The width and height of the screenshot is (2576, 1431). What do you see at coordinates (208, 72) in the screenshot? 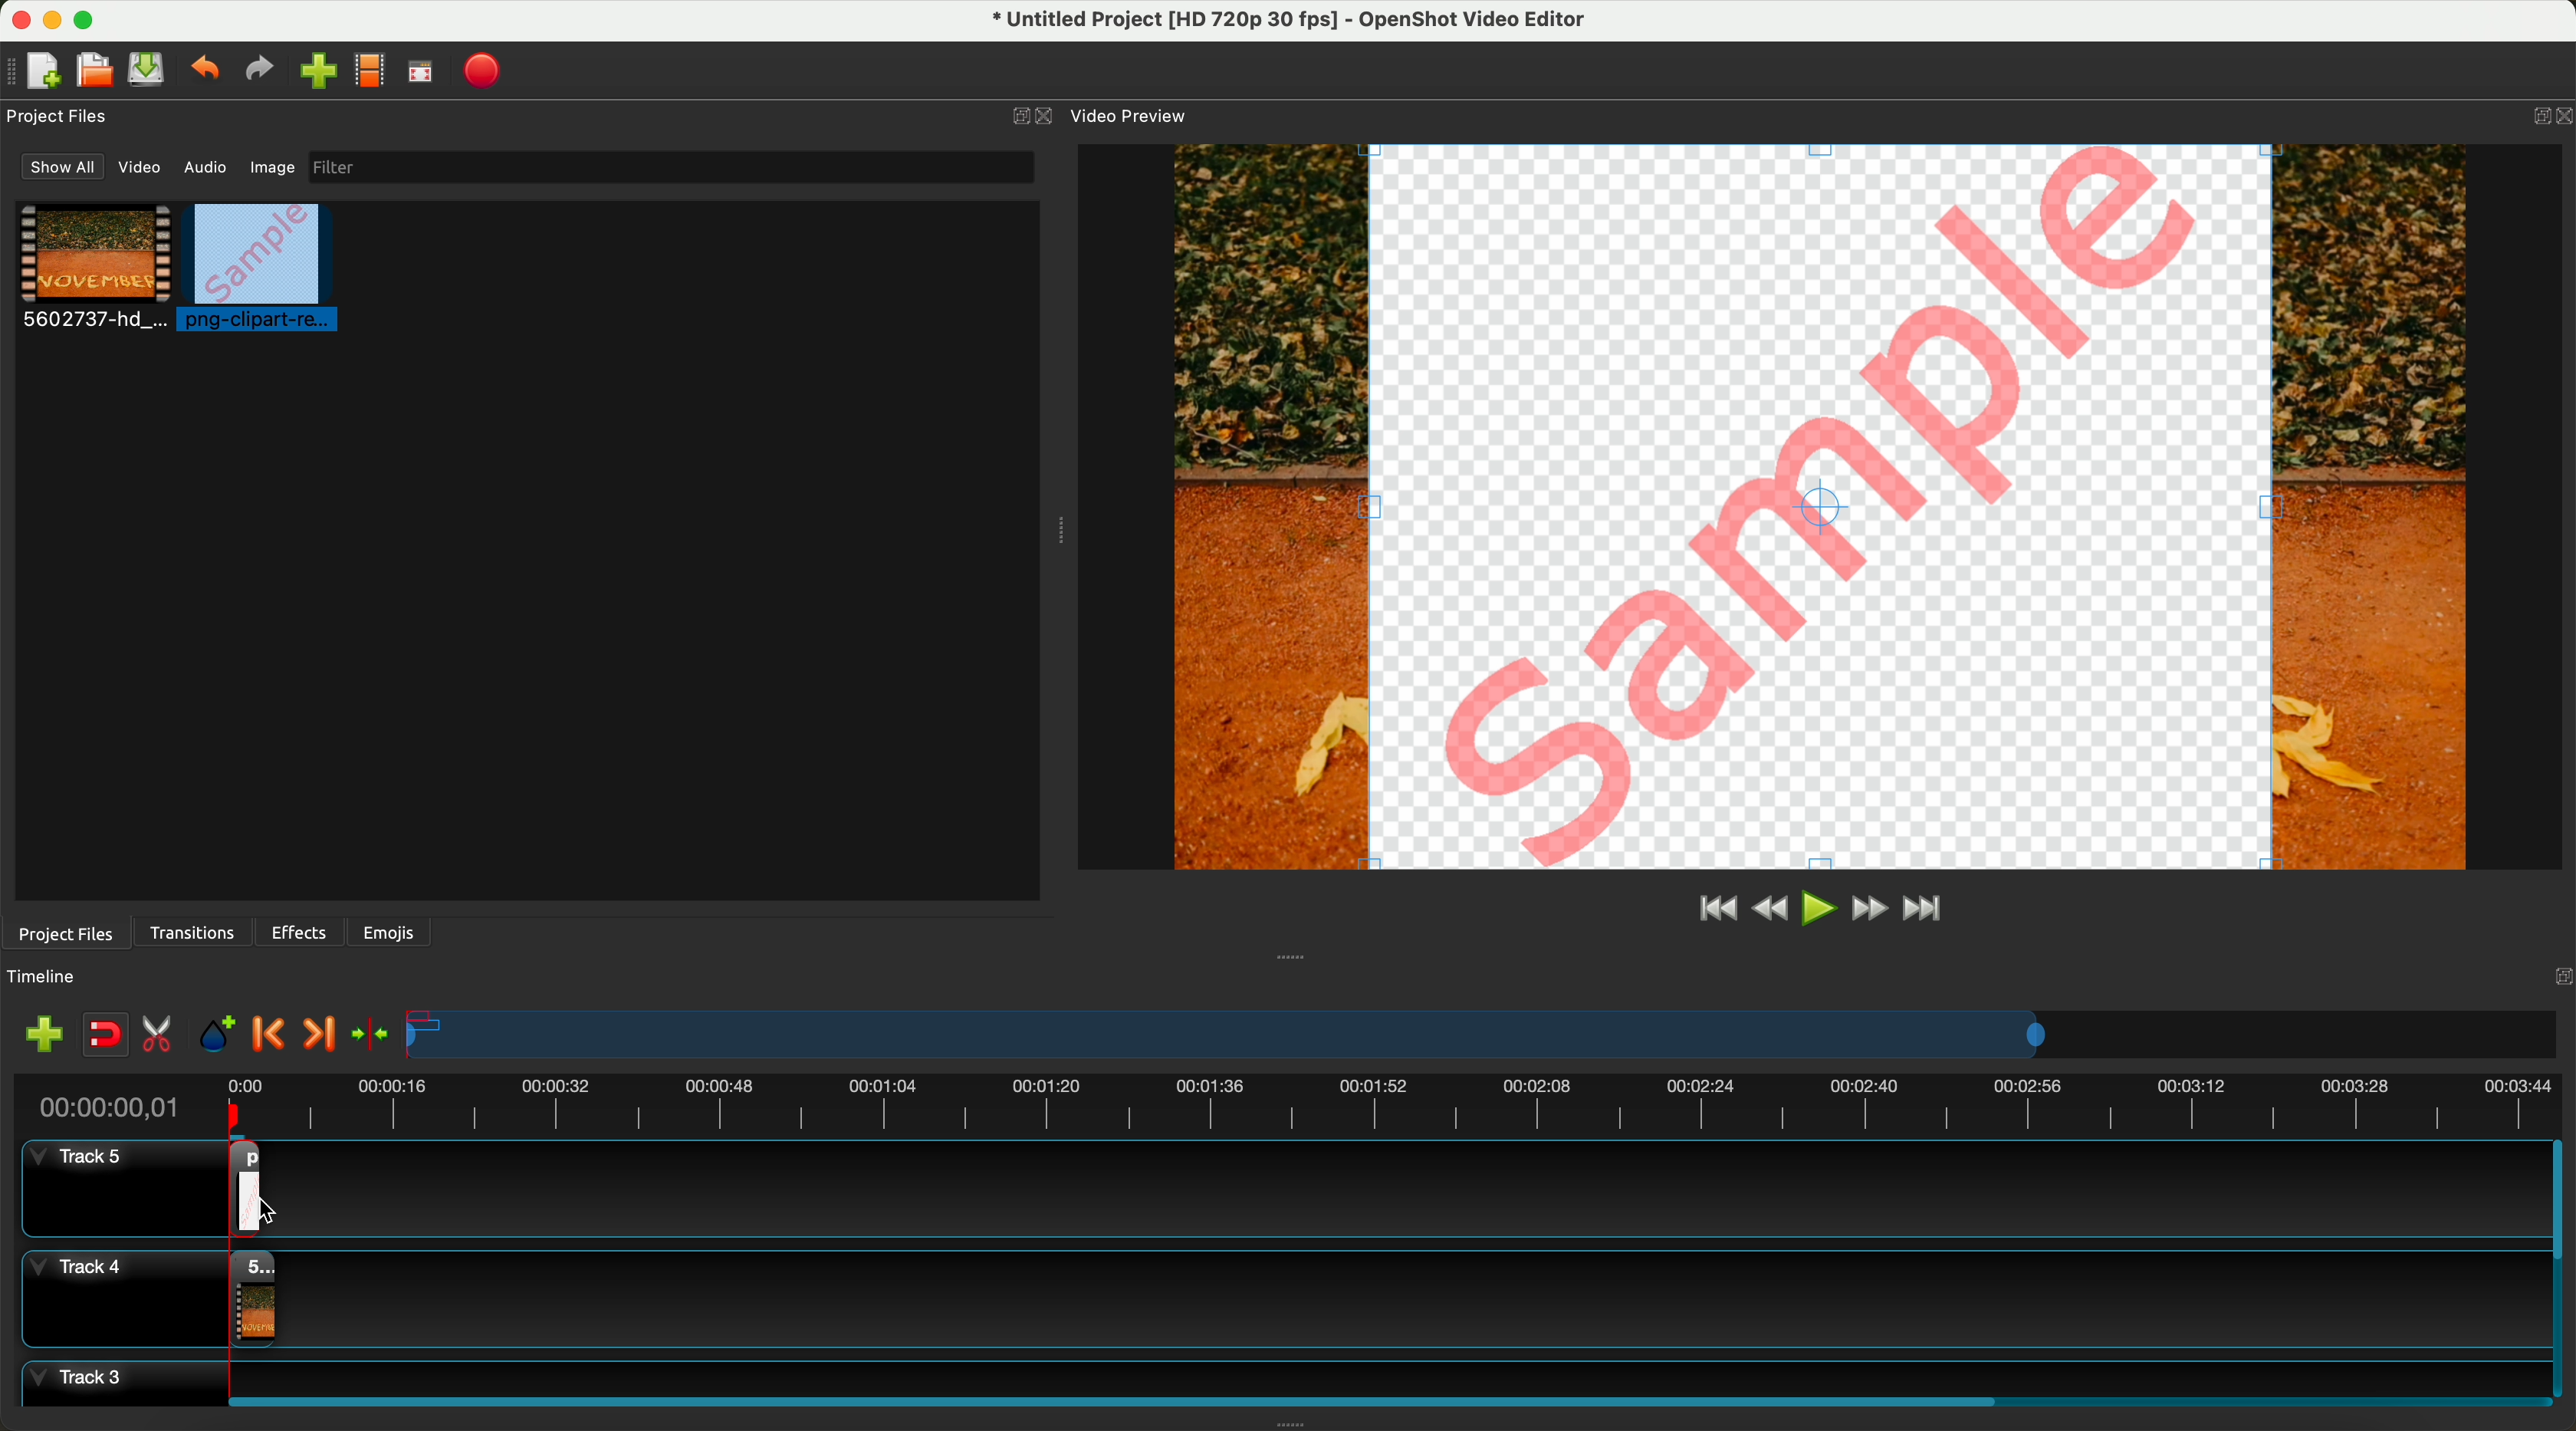
I see `undo` at bounding box center [208, 72].